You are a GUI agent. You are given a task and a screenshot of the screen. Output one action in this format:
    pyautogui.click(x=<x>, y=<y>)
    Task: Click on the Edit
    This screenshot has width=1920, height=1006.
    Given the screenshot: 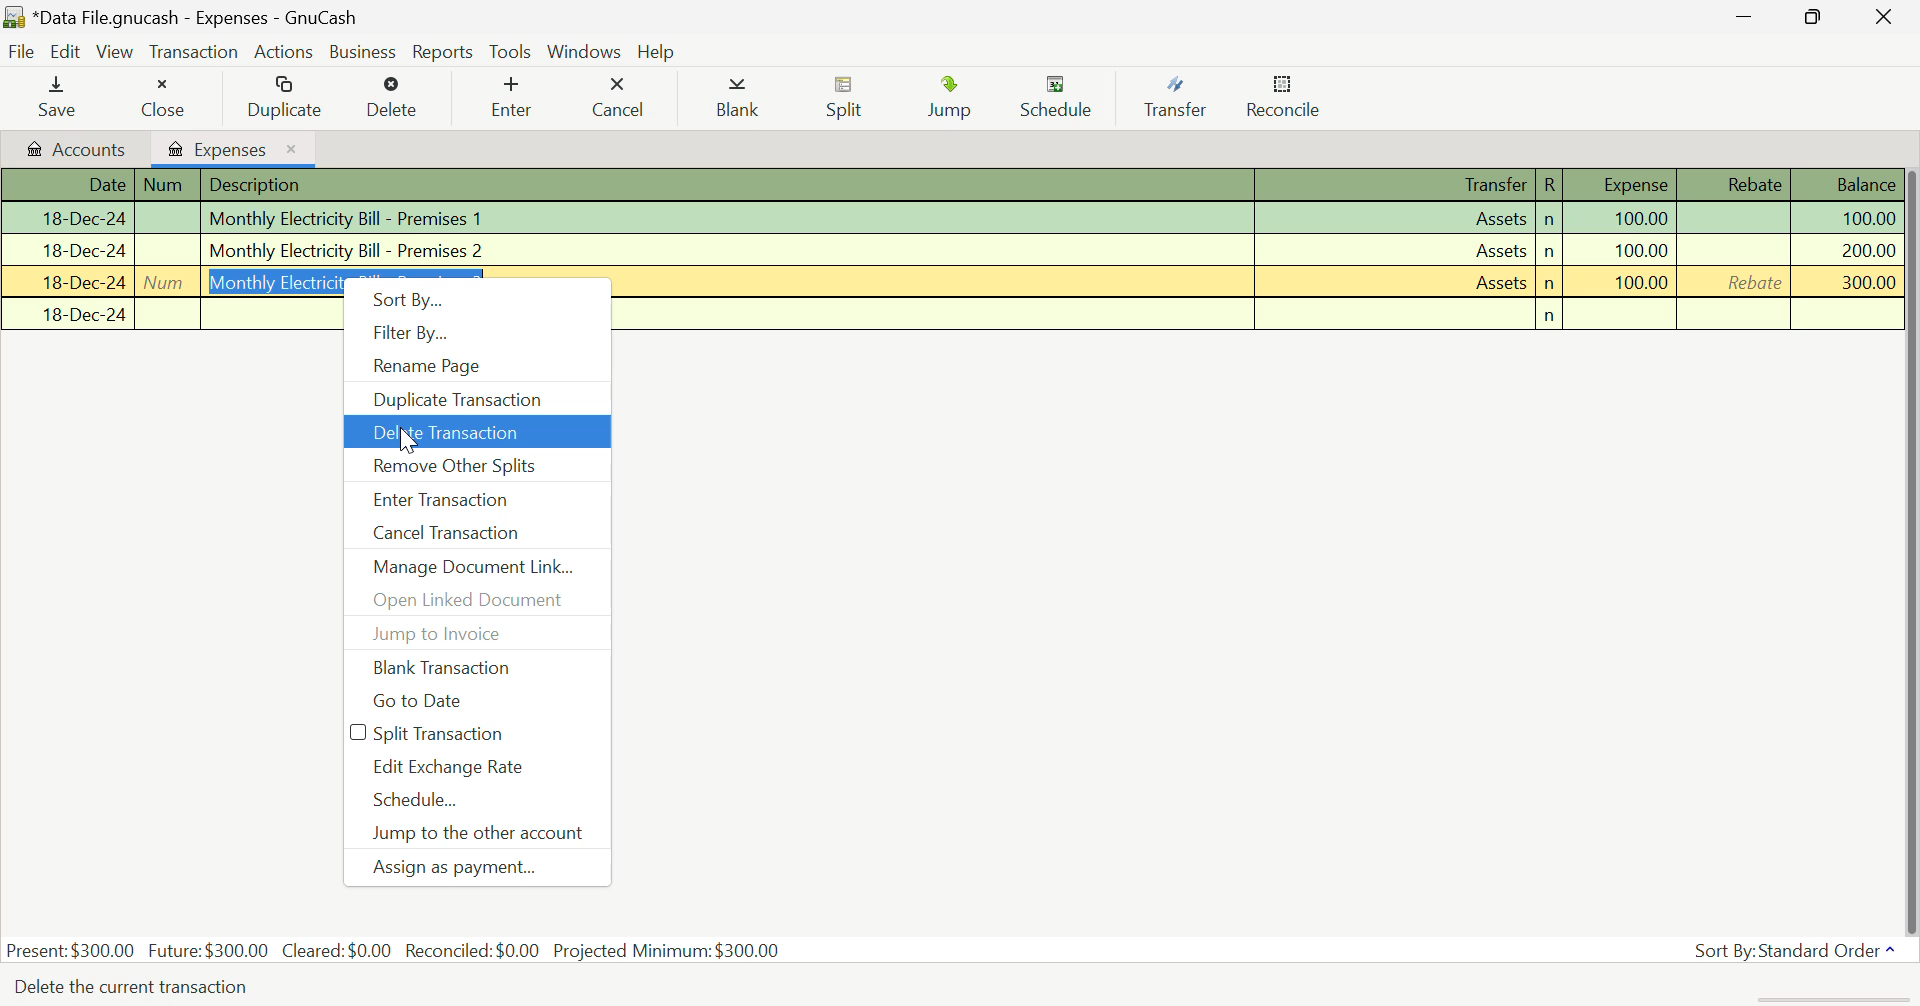 What is the action you would take?
    pyautogui.click(x=66, y=52)
    